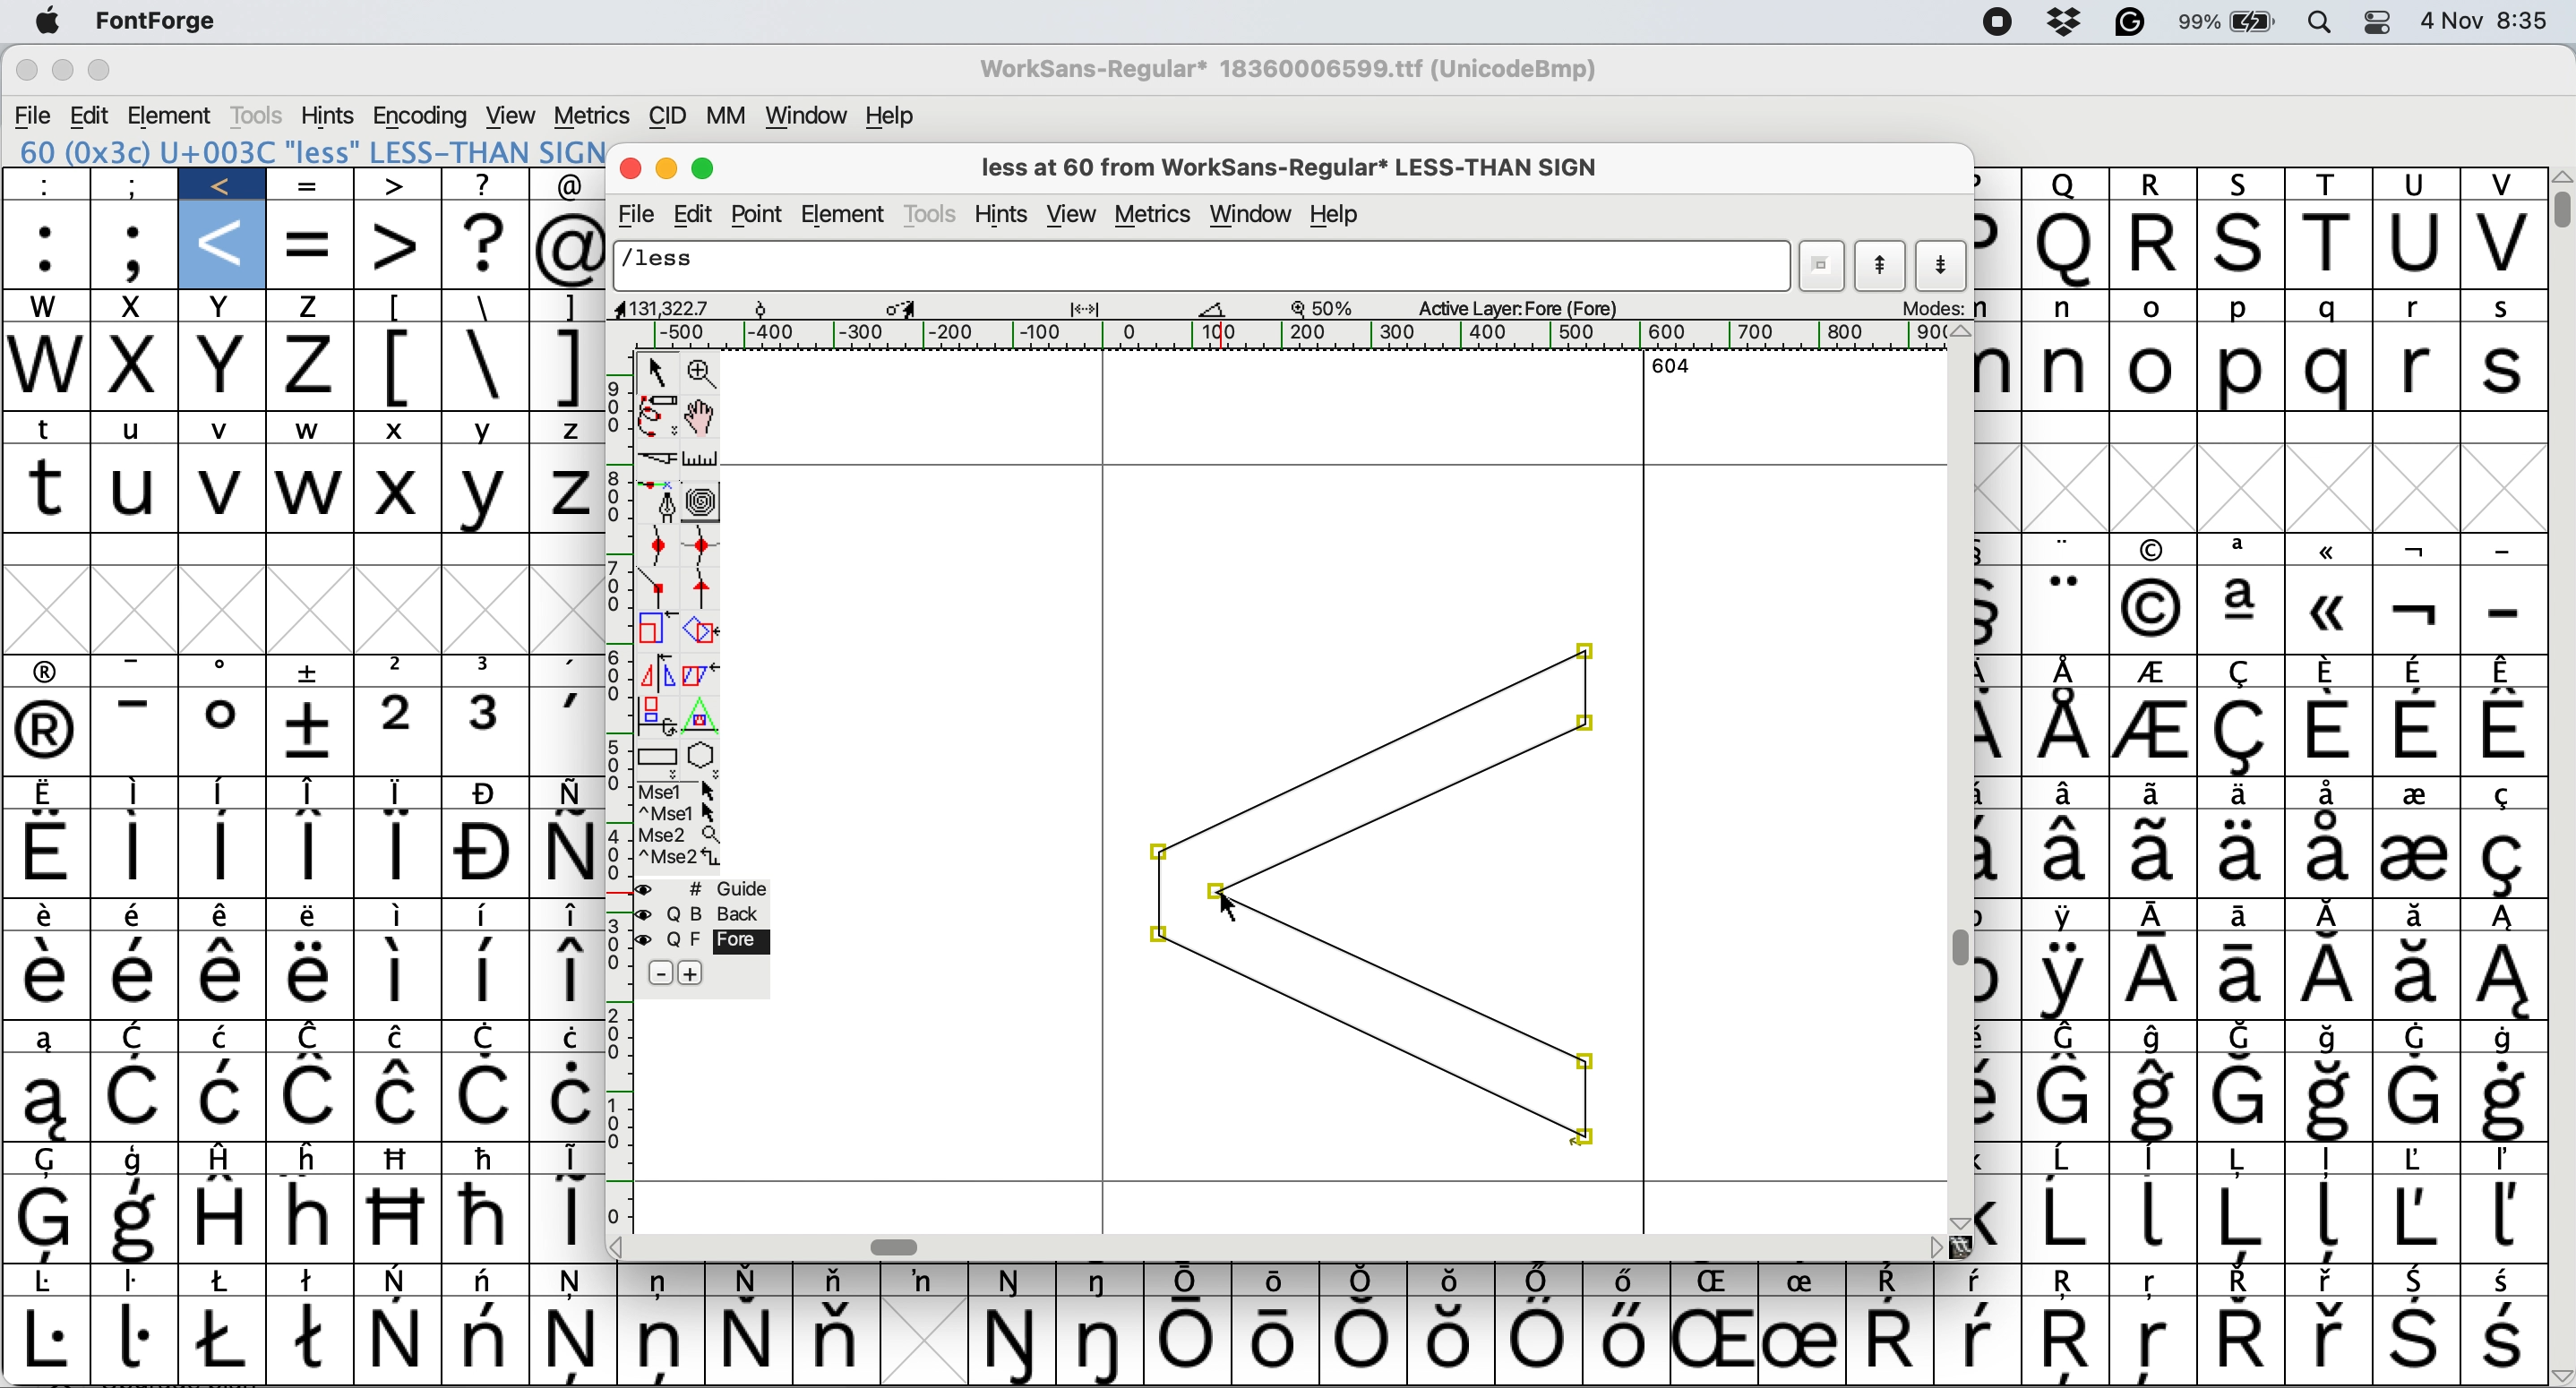 This screenshot has height=1388, width=2576. Describe the element at coordinates (630, 171) in the screenshot. I see `close` at that location.